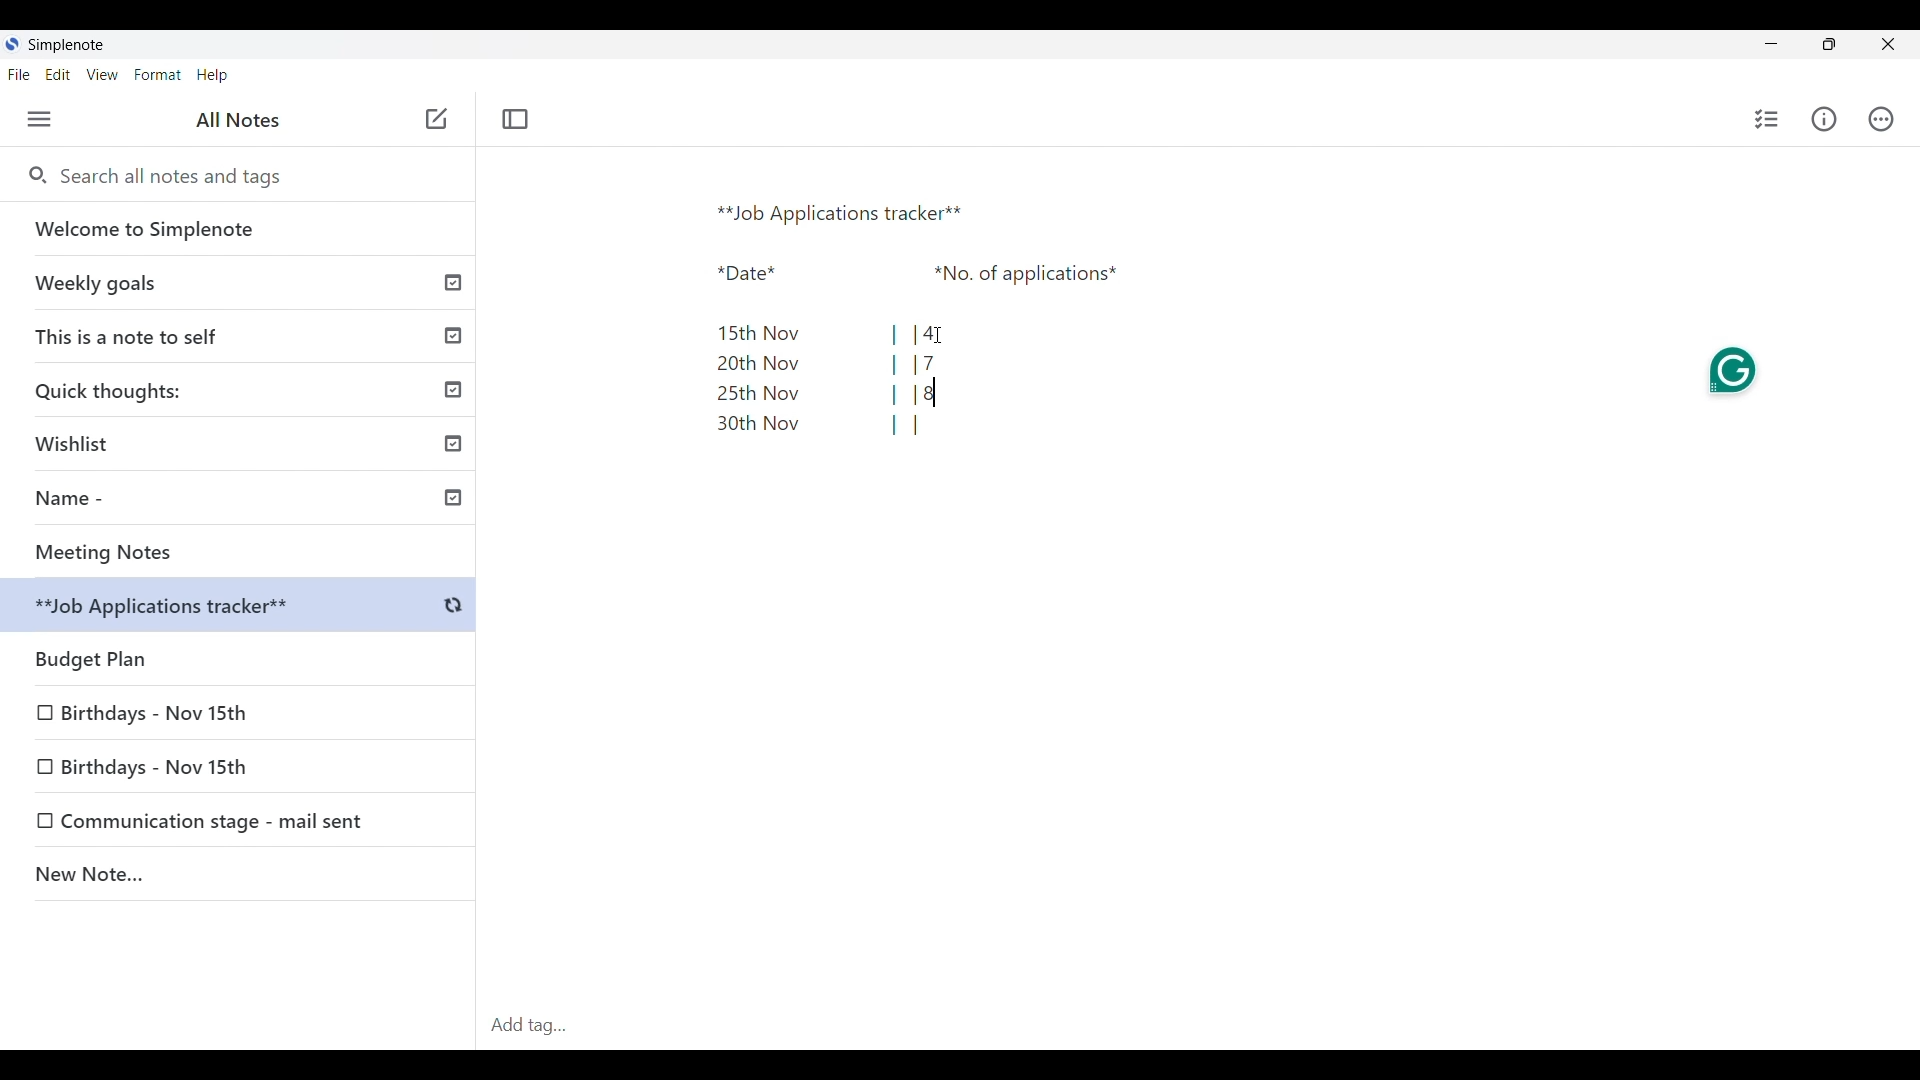 This screenshot has width=1920, height=1080. I want to click on Quick thoughts, so click(241, 389).